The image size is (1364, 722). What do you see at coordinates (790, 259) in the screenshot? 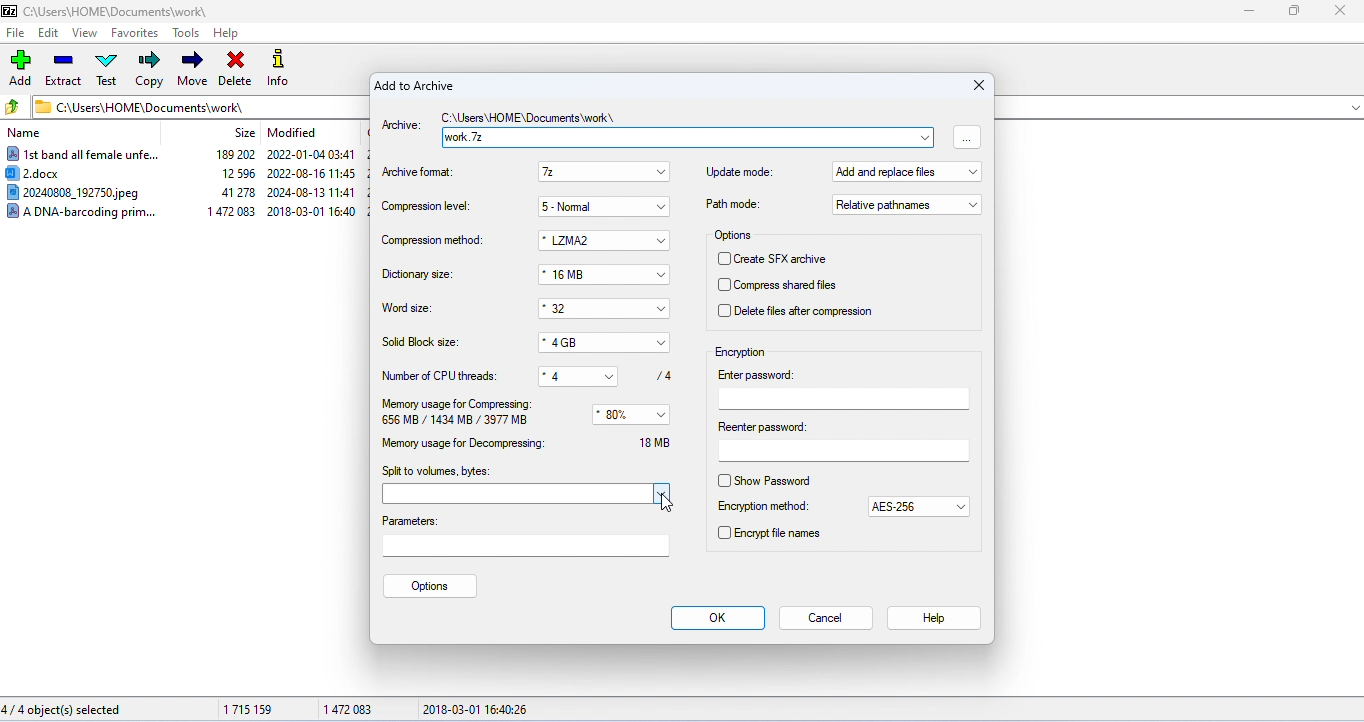
I see `create SFX archieve` at bounding box center [790, 259].